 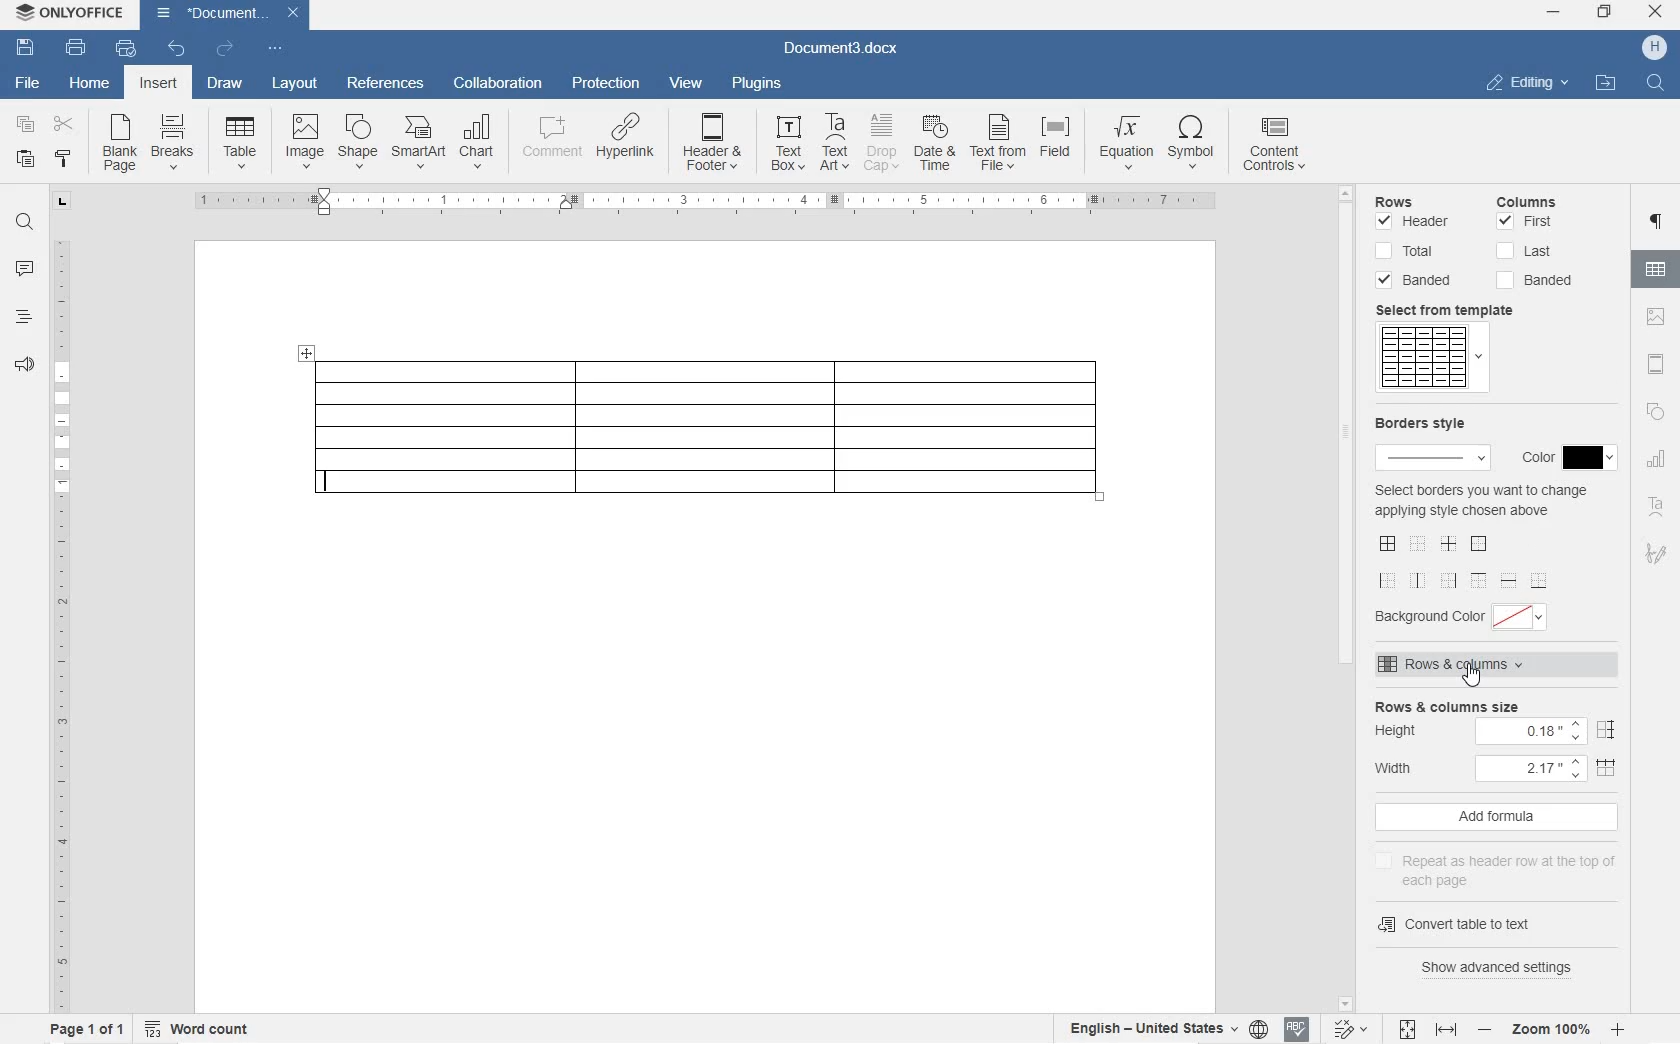 What do you see at coordinates (1459, 925) in the screenshot?
I see `convert table to text` at bounding box center [1459, 925].